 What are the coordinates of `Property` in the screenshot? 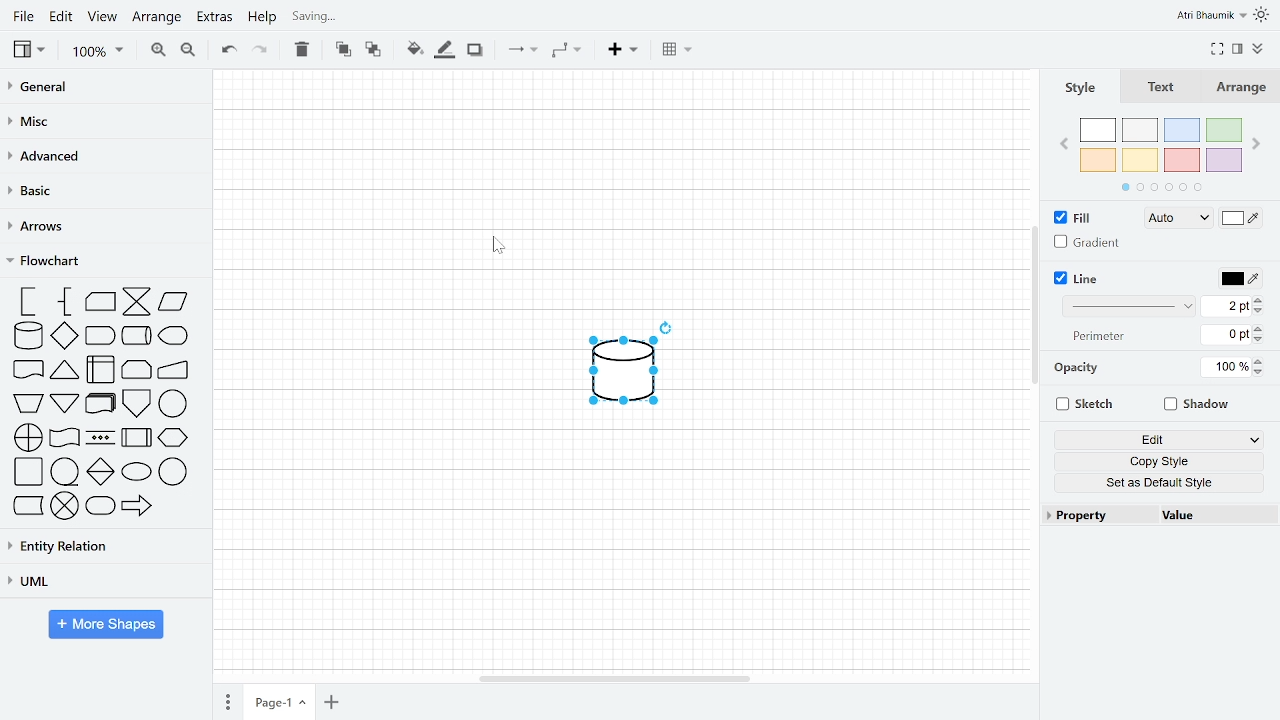 It's located at (1100, 516).